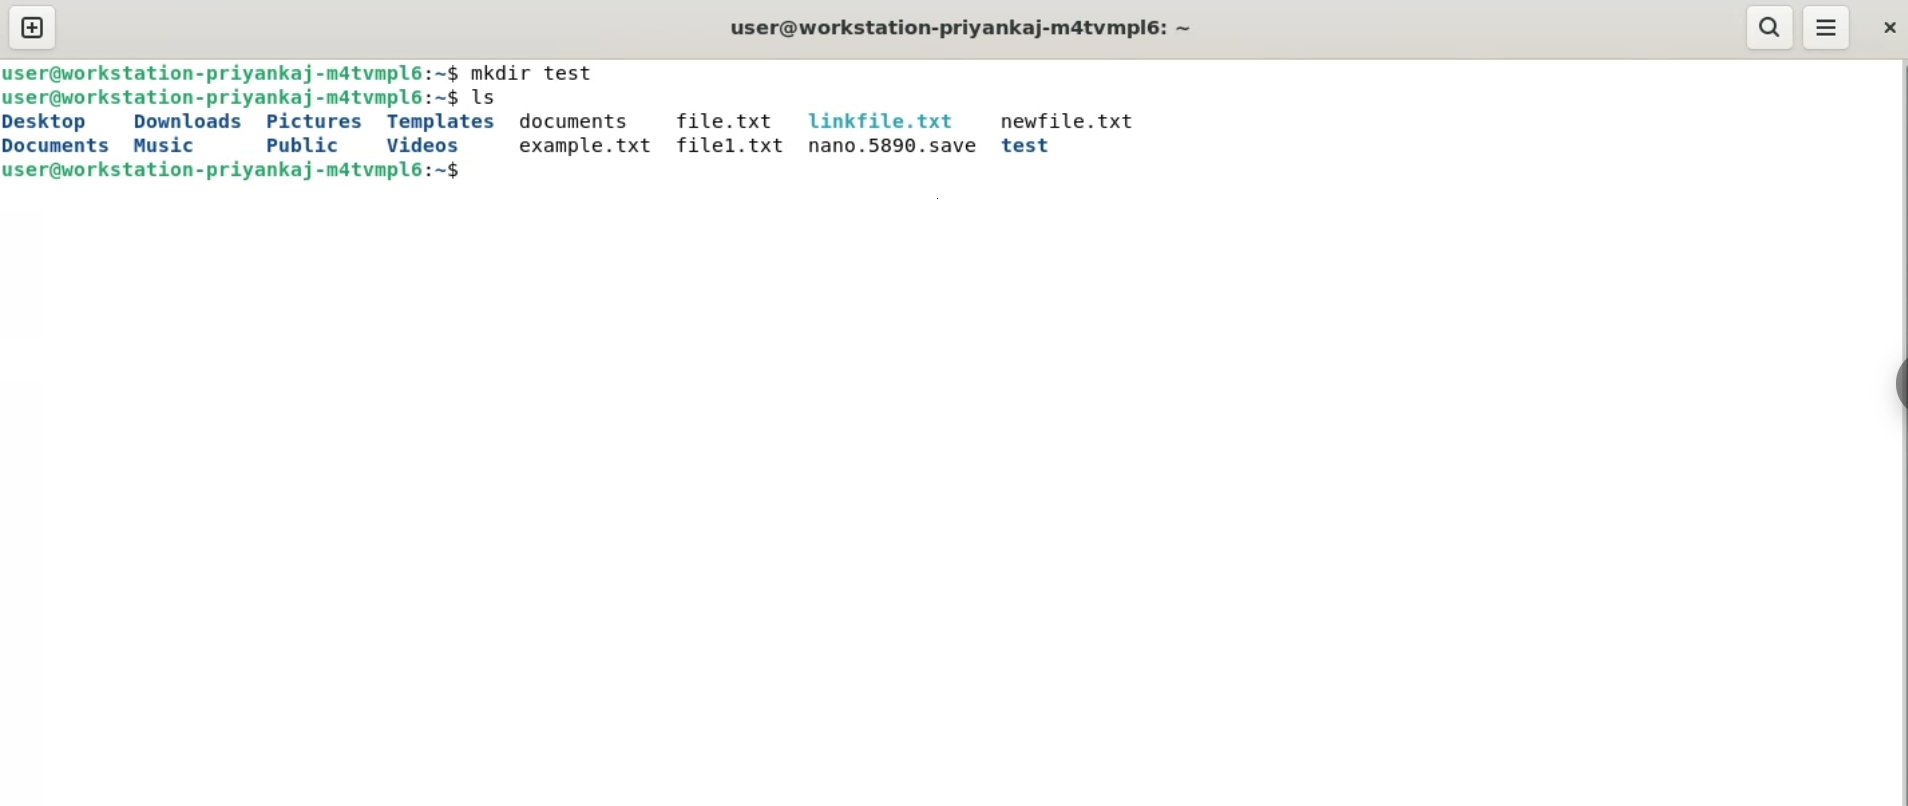  What do you see at coordinates (722, 120) in the screenshot?
I see `file,txt` at bounding box center [722, 120].